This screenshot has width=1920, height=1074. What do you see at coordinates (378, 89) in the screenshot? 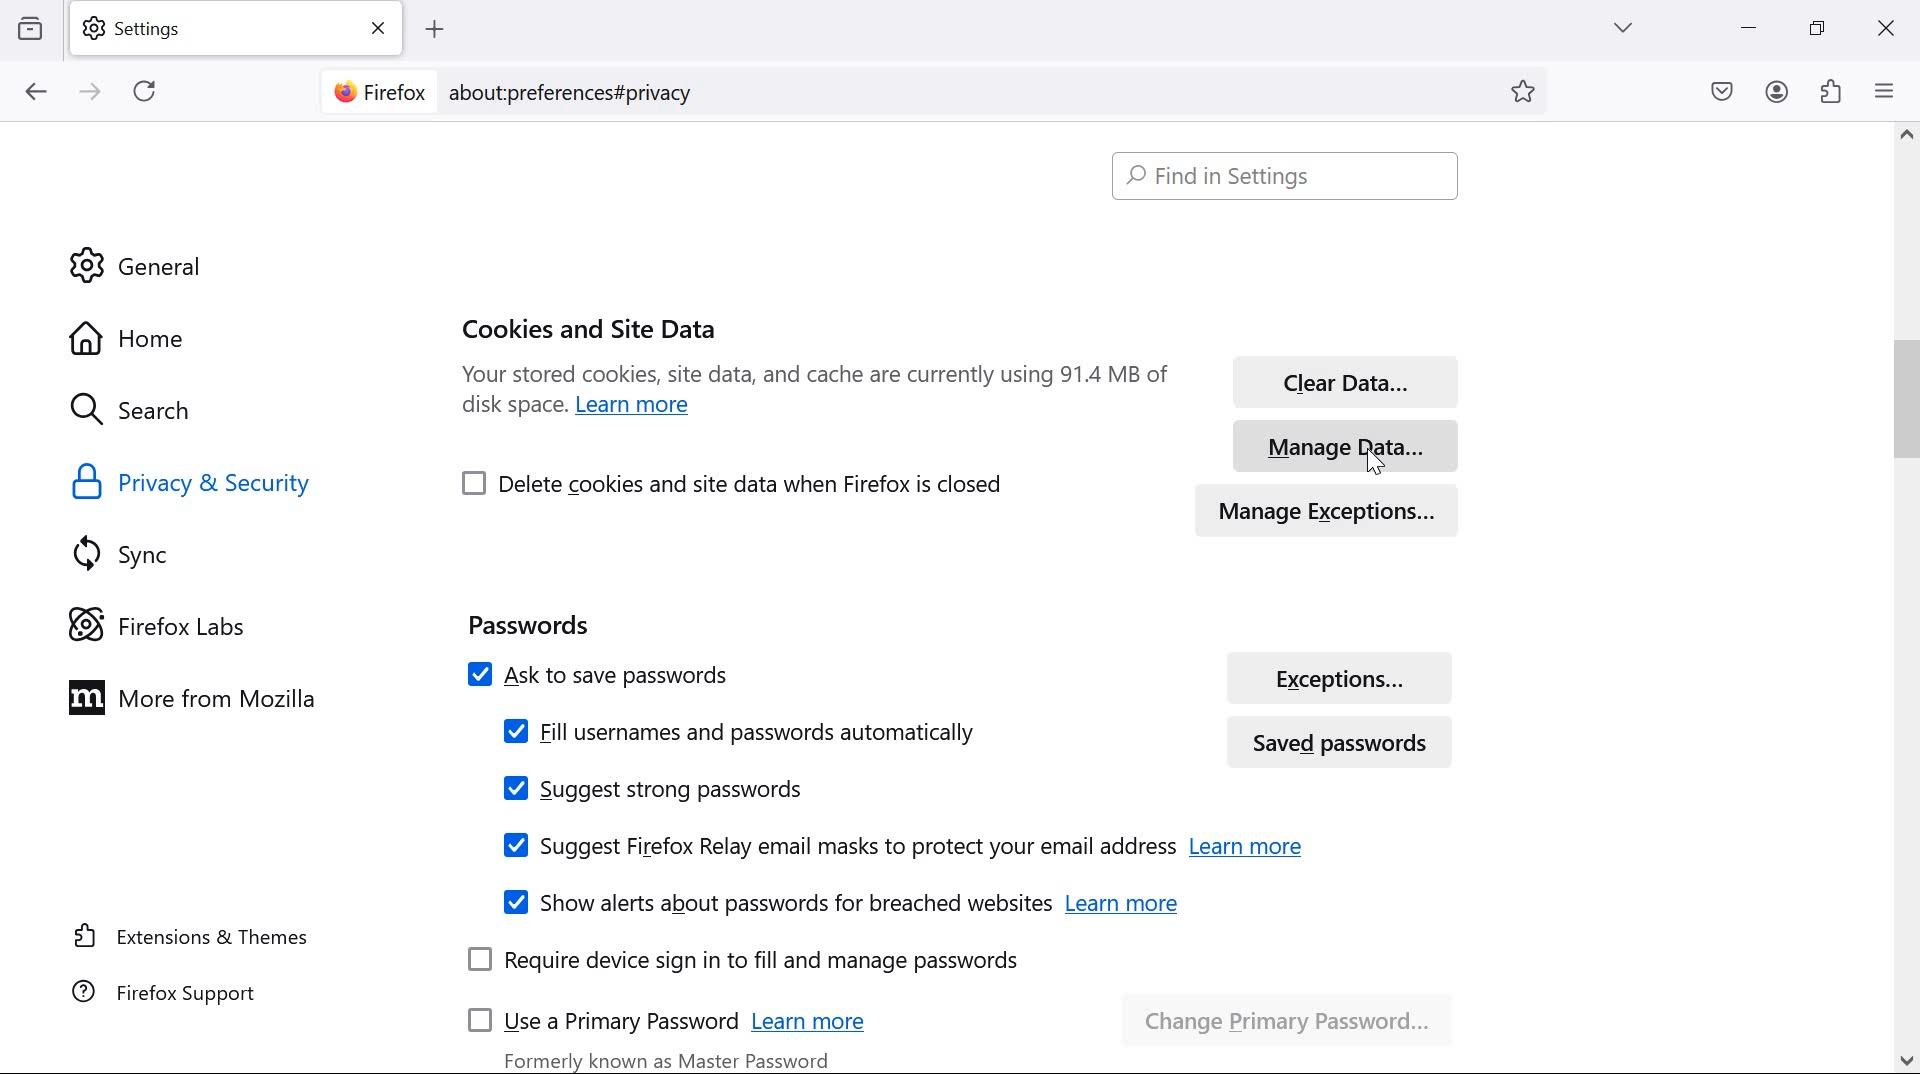
I see `Firefox` at bounding box center [378, 89].